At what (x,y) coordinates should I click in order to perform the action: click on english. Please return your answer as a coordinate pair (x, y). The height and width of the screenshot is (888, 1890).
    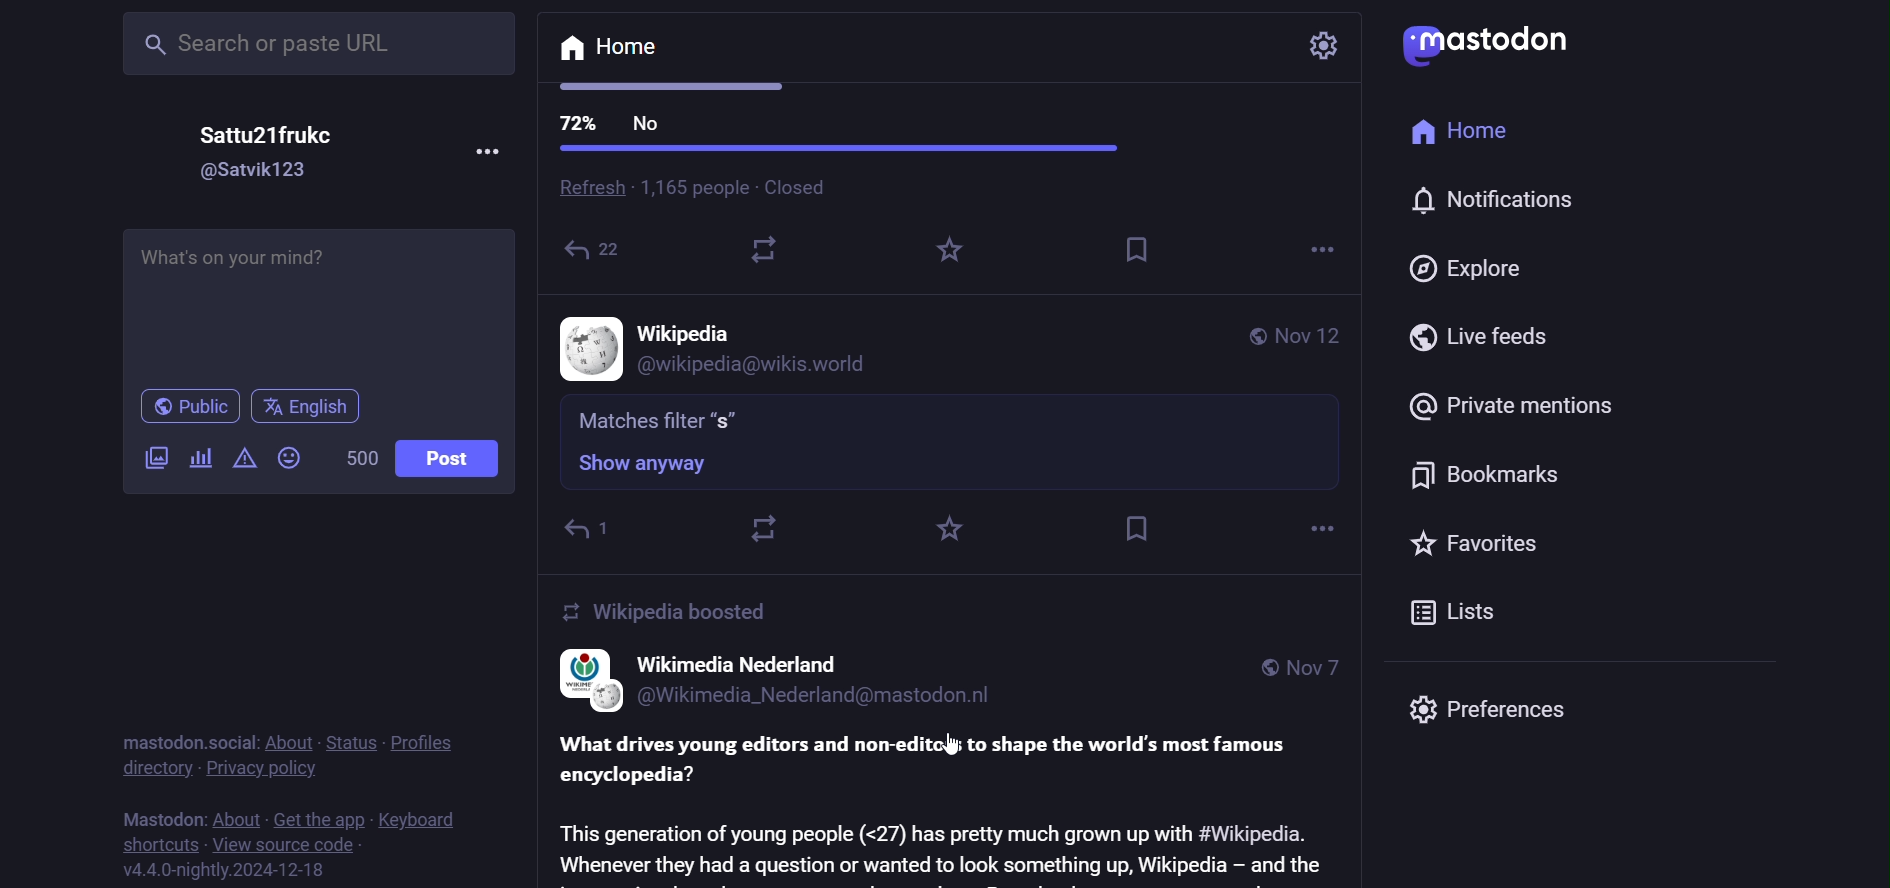
    Looking at the image, I should click on (306, 406).